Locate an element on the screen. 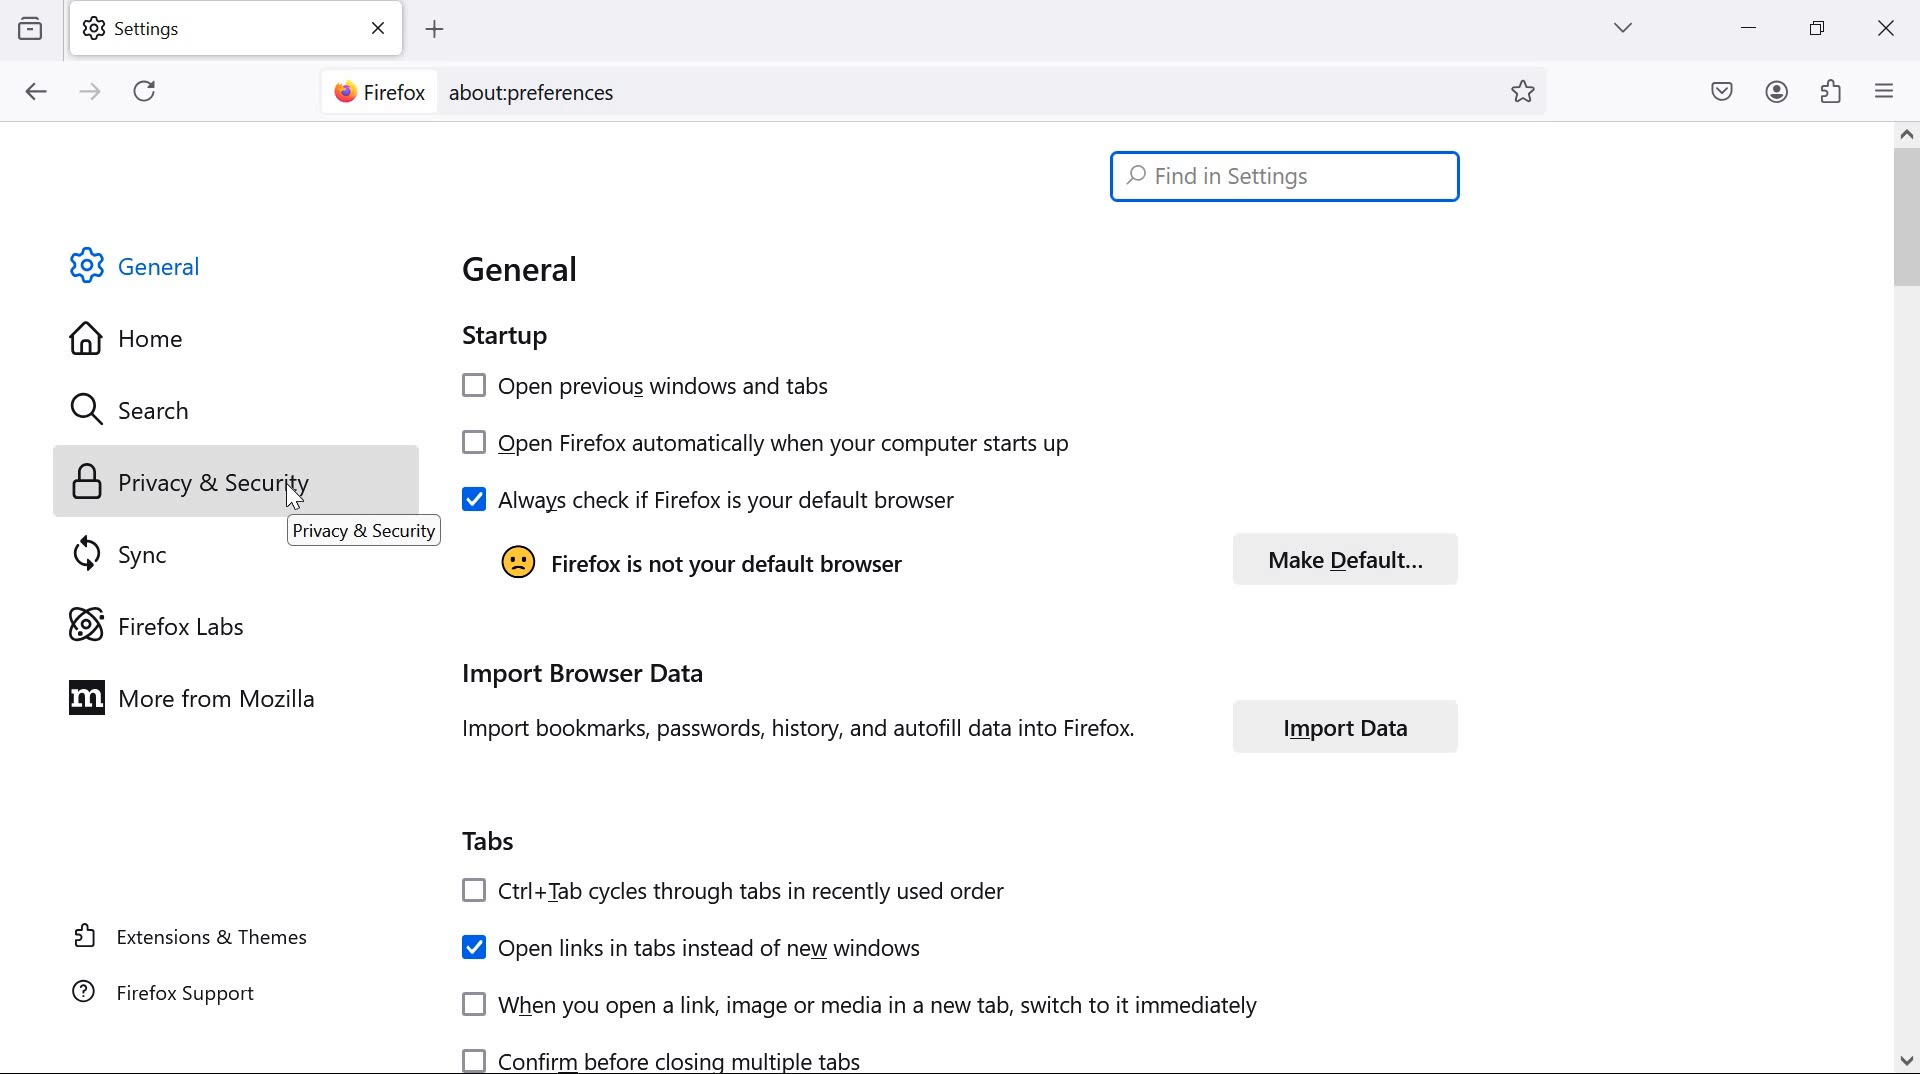  account is located at coordinates (1778, 92).